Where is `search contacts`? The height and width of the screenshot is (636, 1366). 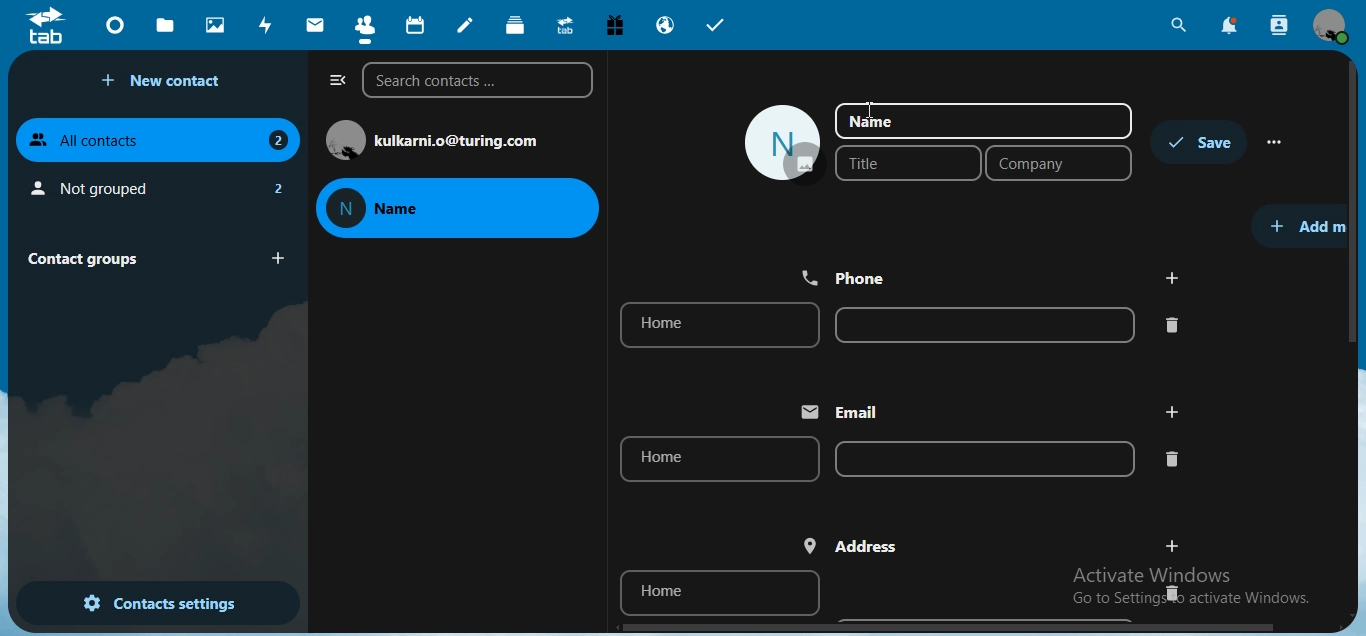 search contacts is located at coordinates (476, 82).